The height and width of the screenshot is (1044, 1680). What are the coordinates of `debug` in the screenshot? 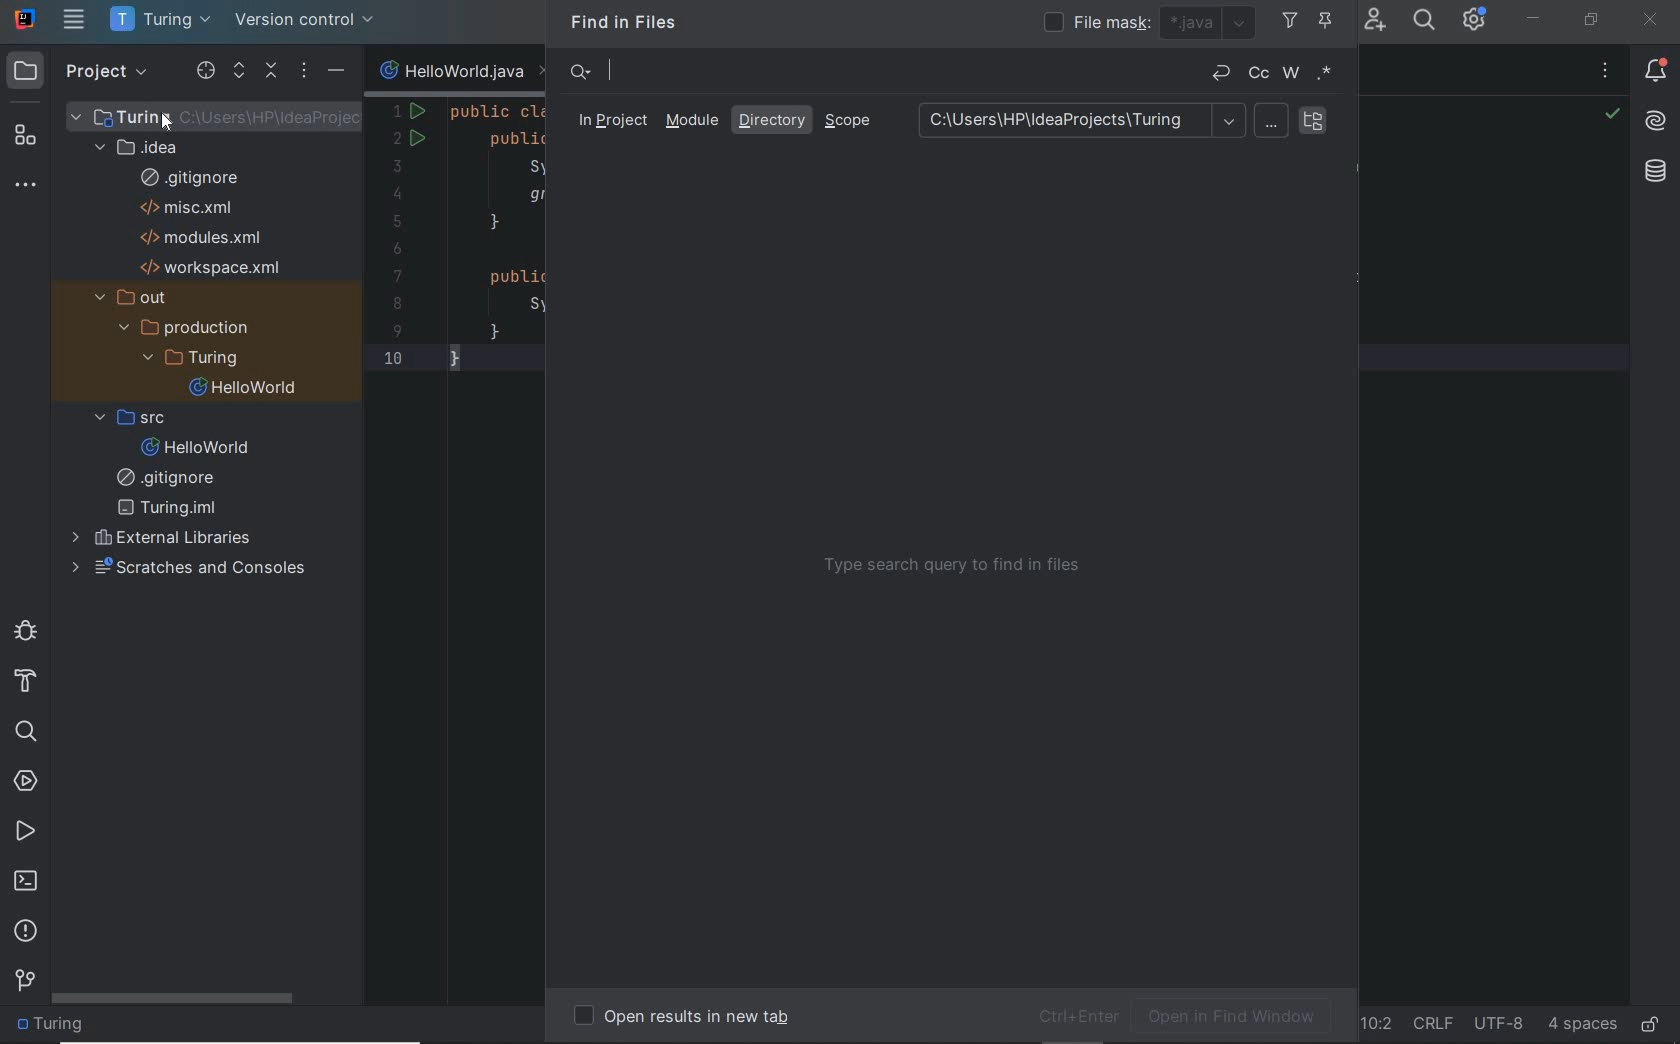 It's located at (25, 634).